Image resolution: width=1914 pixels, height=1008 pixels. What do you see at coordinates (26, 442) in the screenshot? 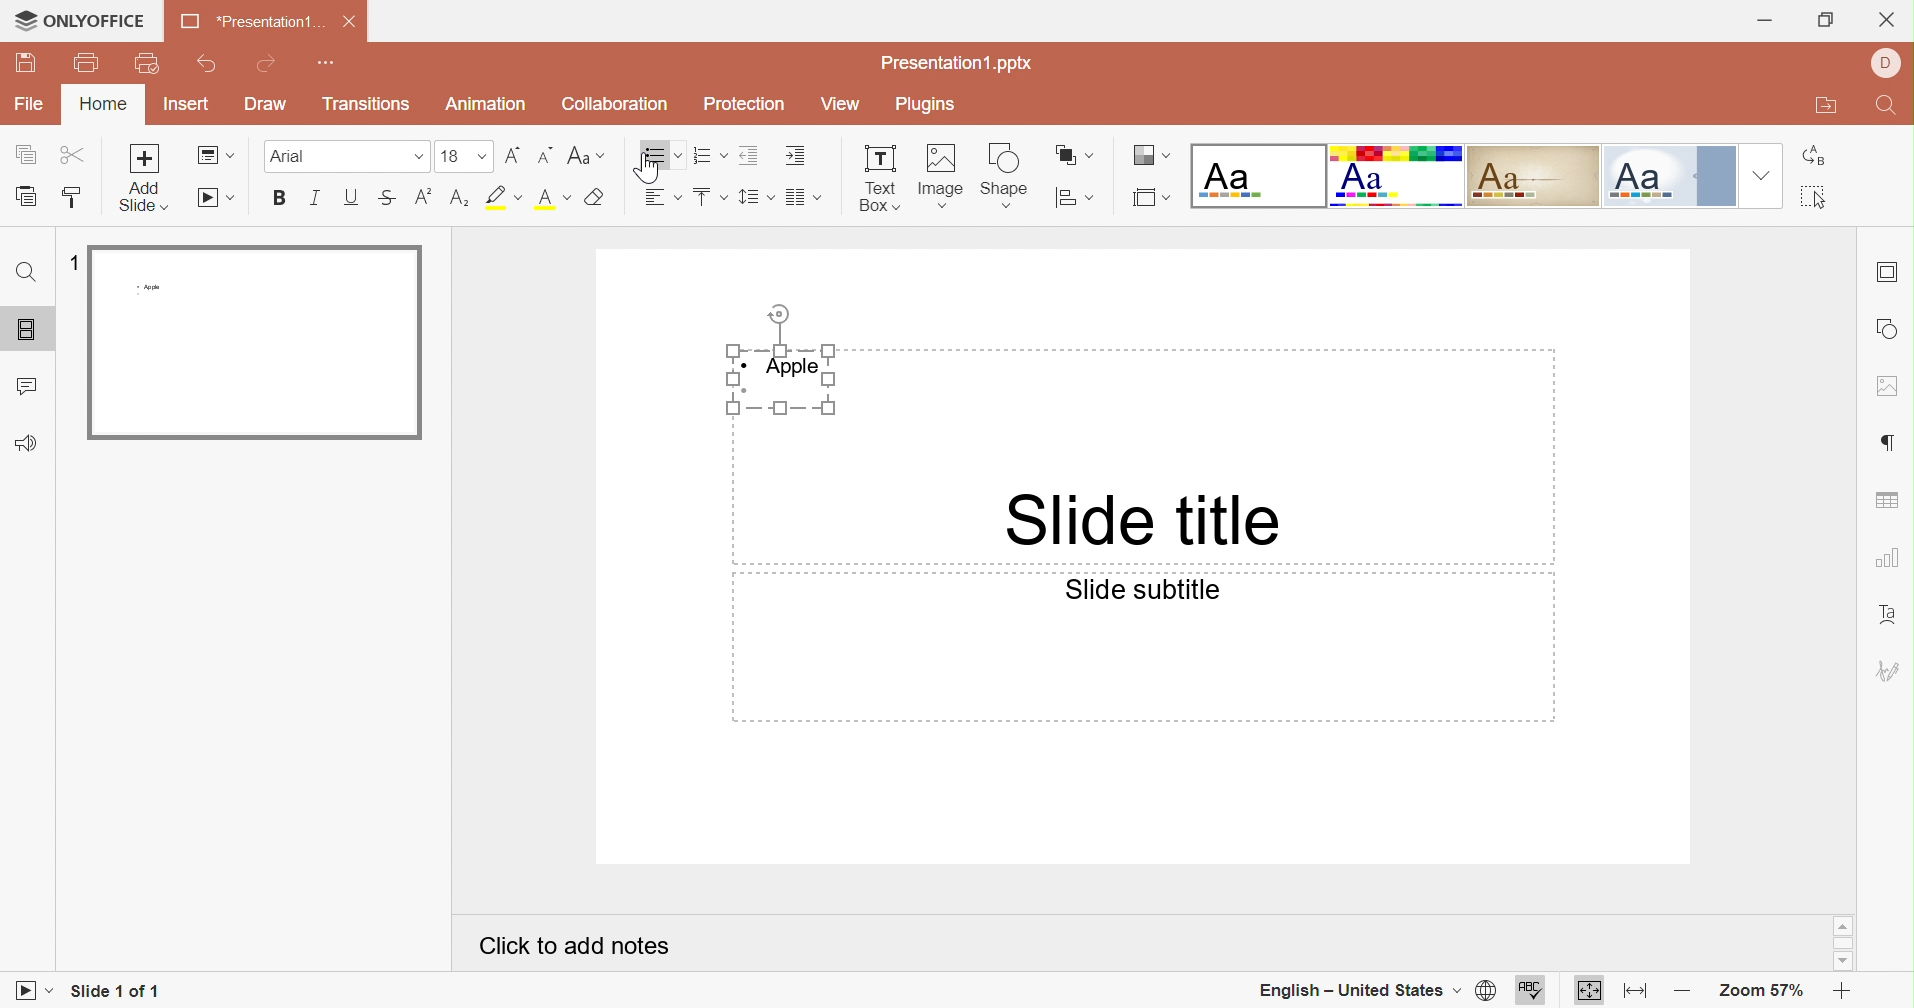
I see `Feedback and Support` at bounding box center [26, 442].